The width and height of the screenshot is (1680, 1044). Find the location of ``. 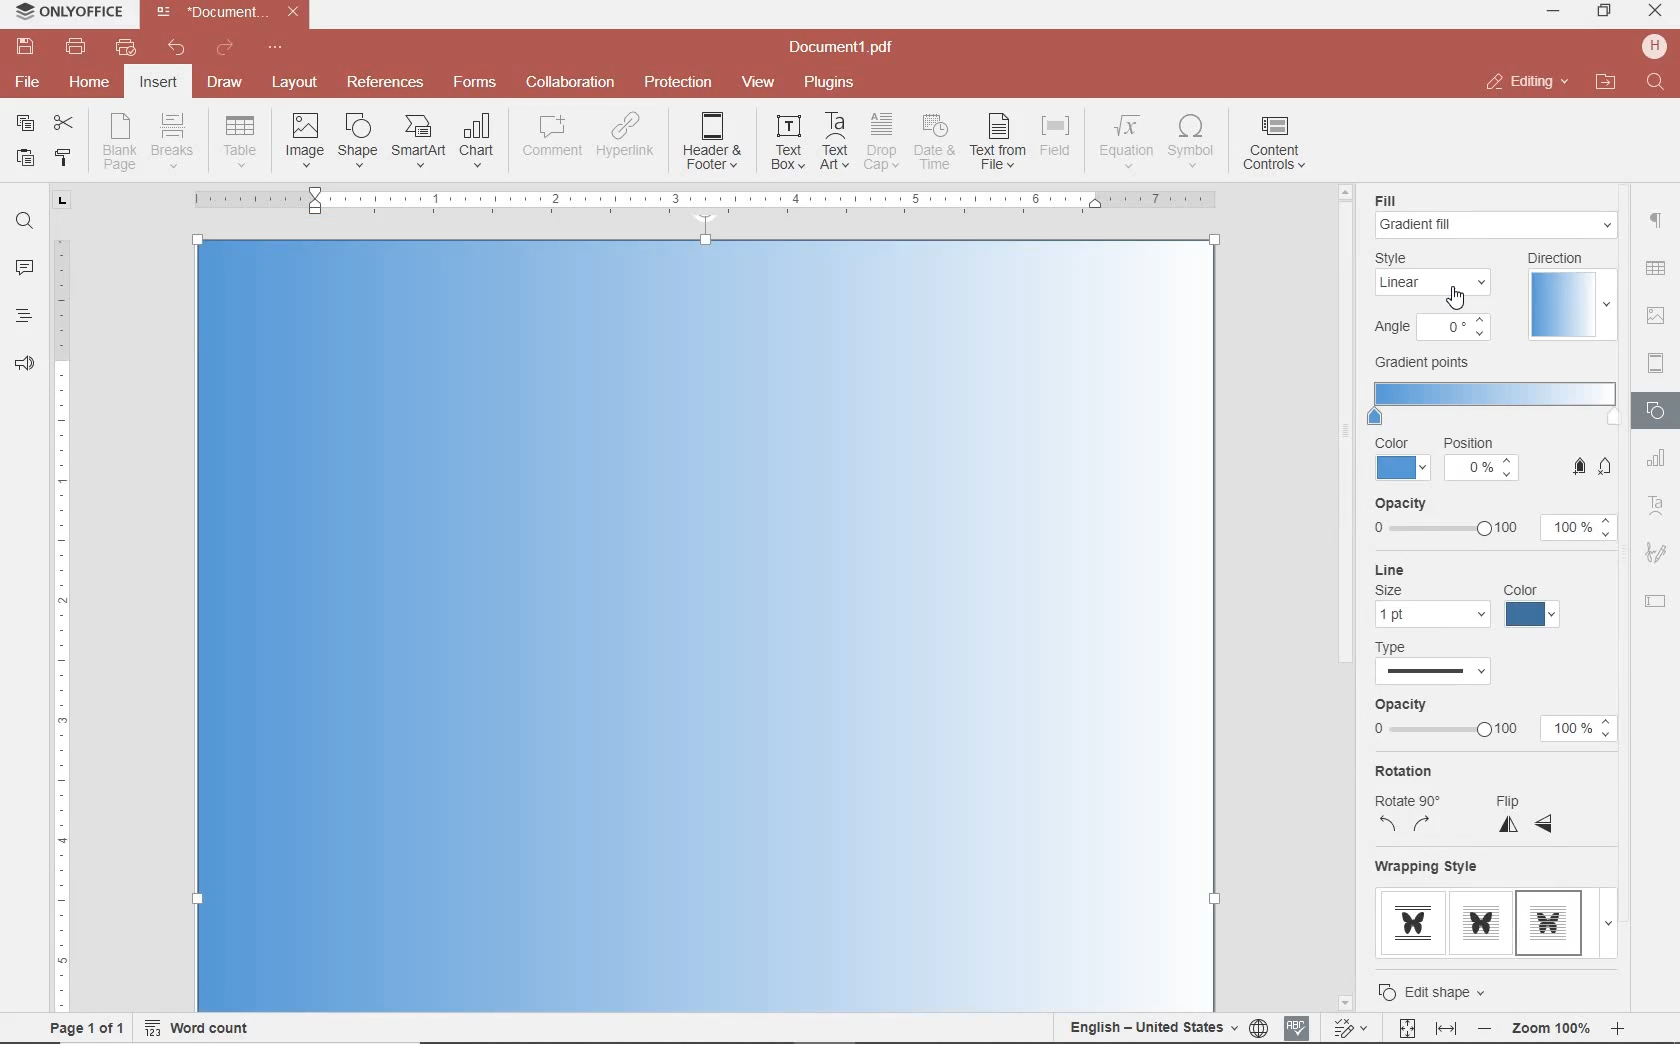

 is located at coordinates (707, 623).